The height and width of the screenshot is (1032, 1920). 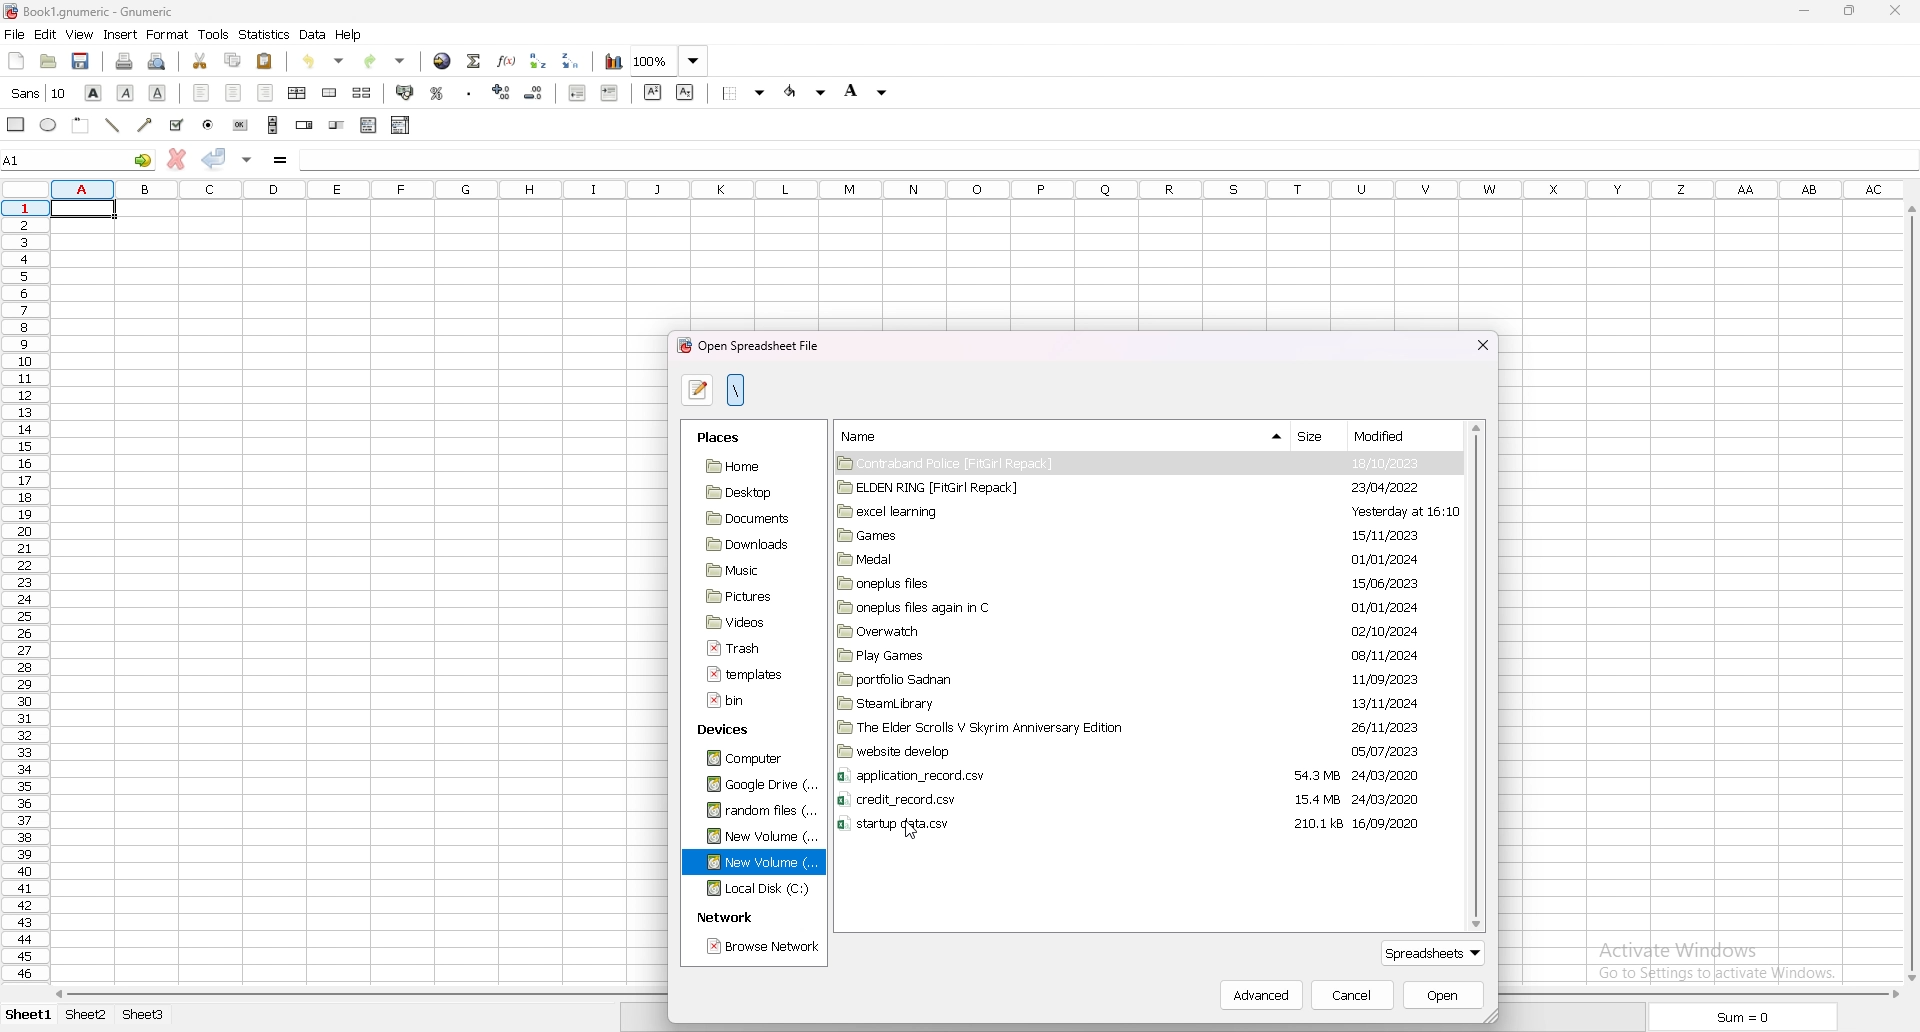 What do you see at coordinates (1379, 727) in the screenshot?
I see `25/11/2023` at bounding box center [1379, 727].